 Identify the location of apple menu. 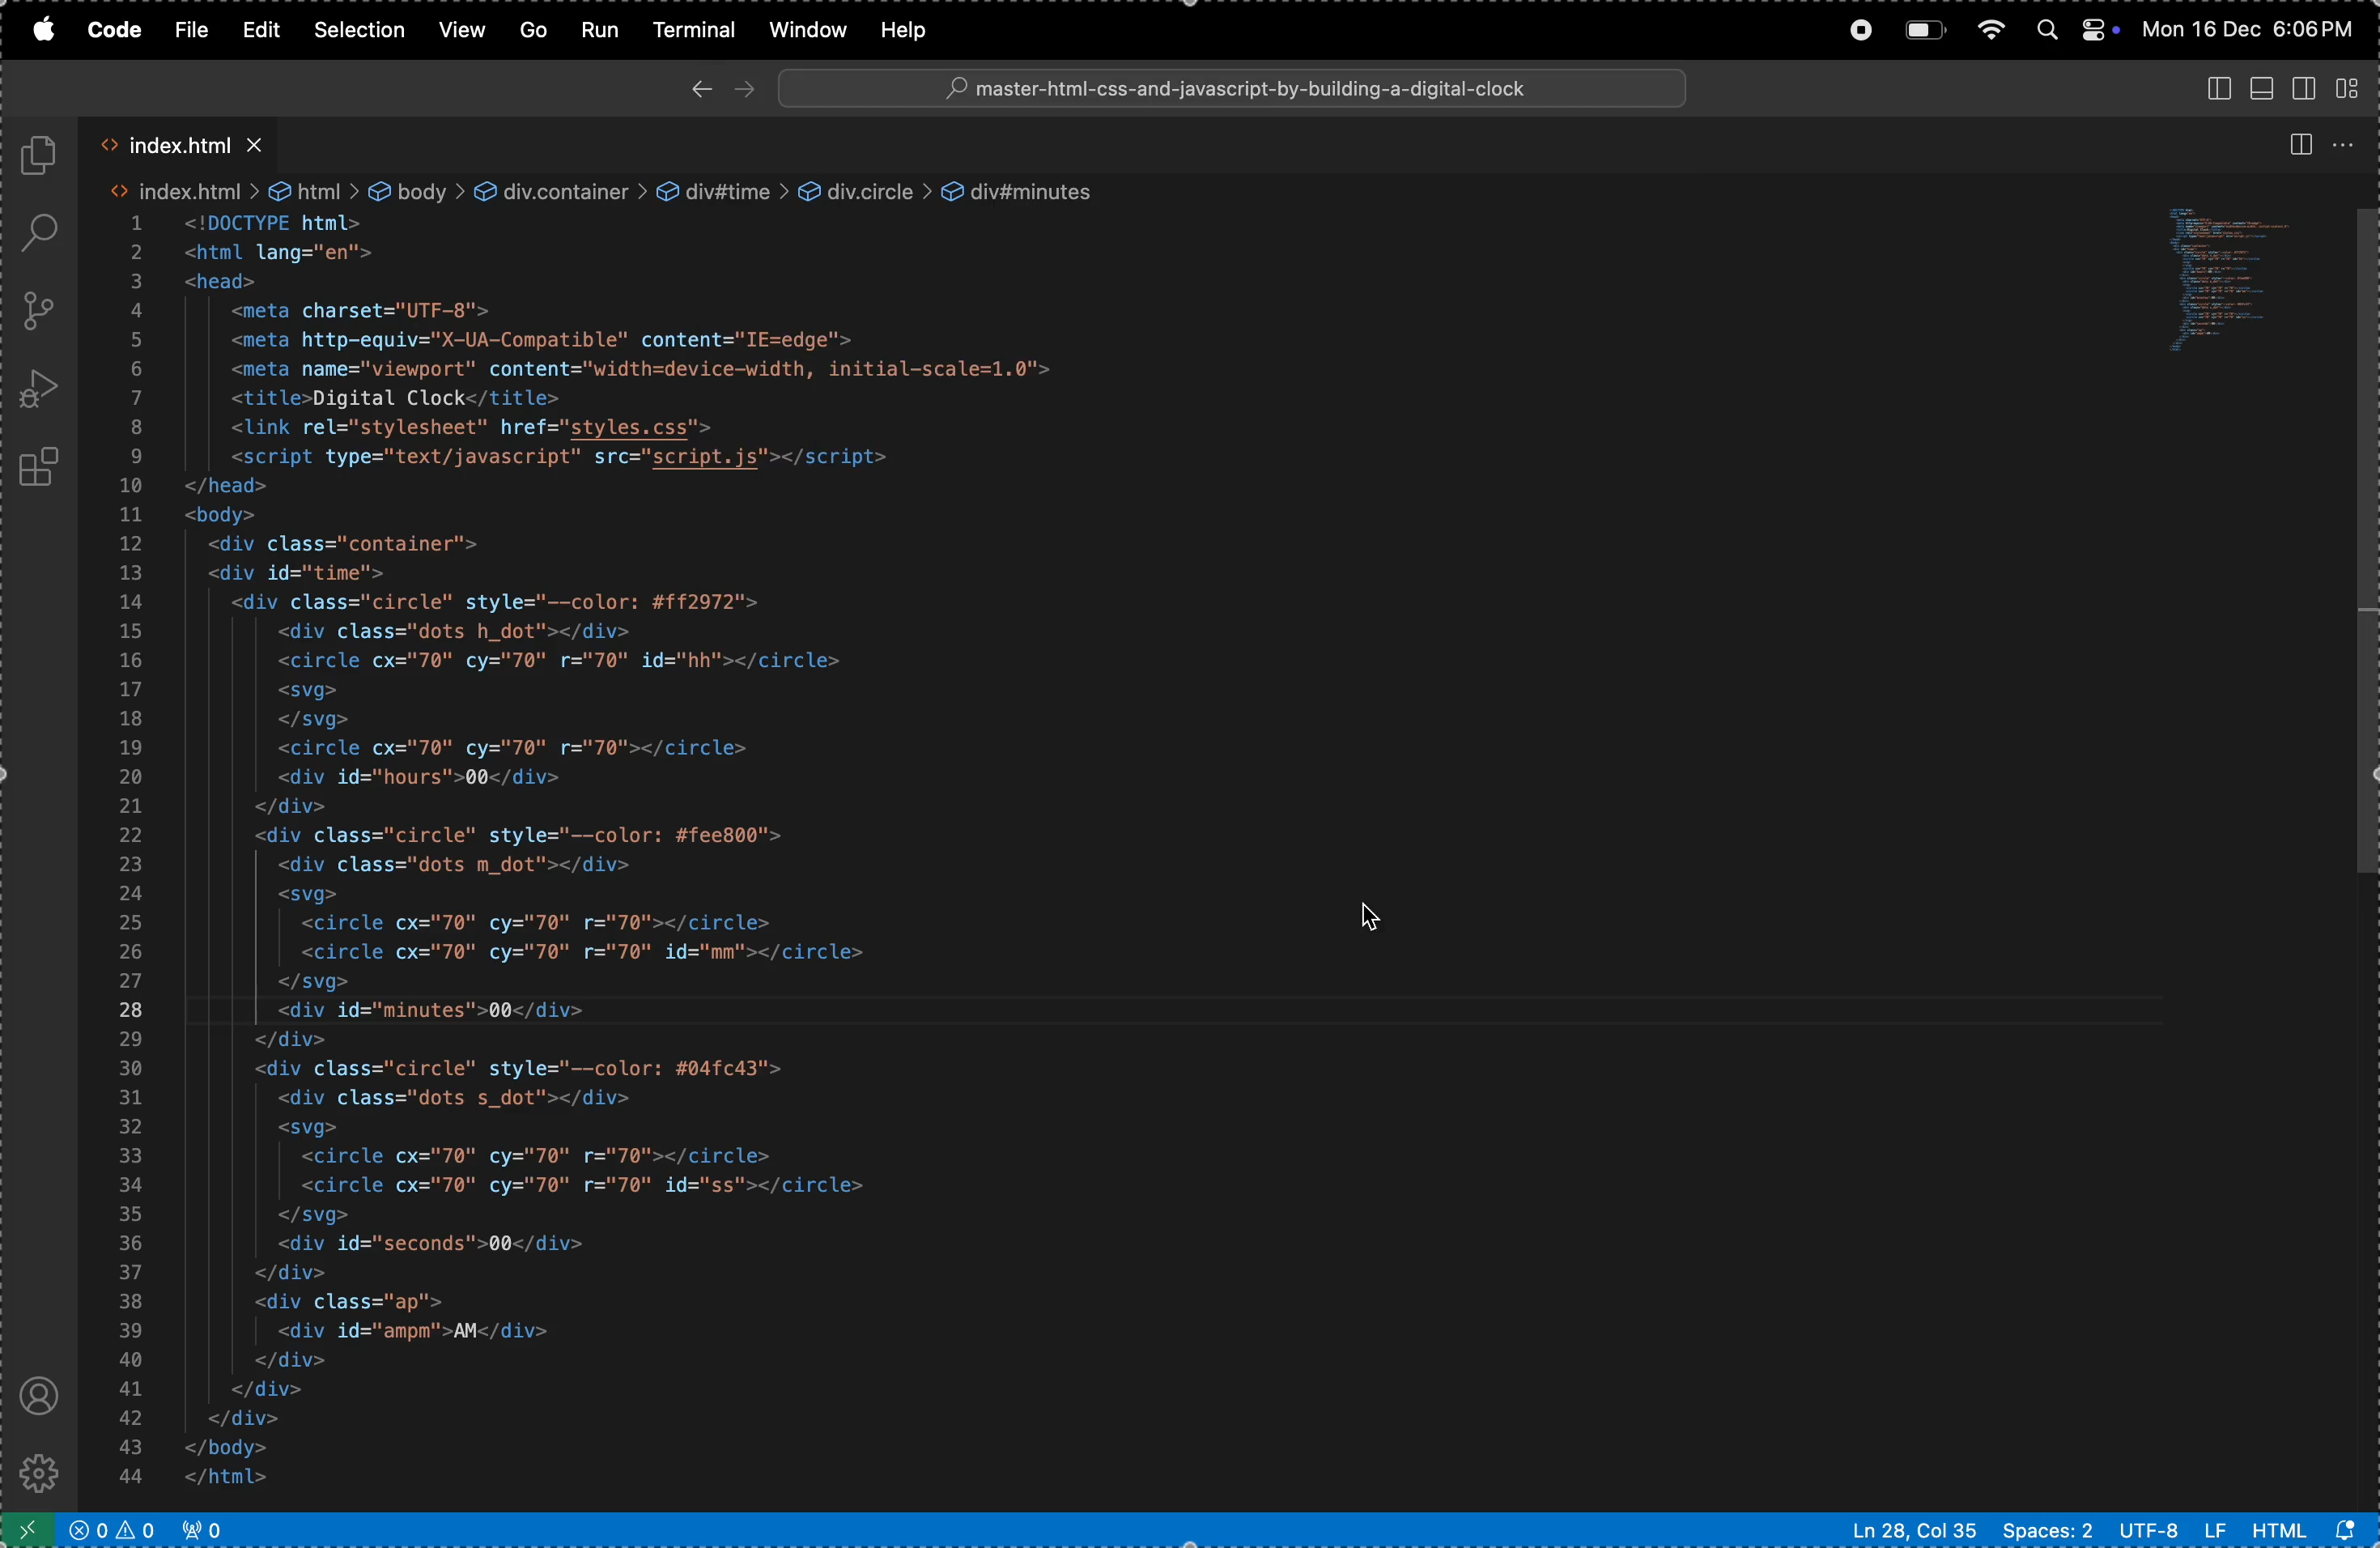
(38, 29).